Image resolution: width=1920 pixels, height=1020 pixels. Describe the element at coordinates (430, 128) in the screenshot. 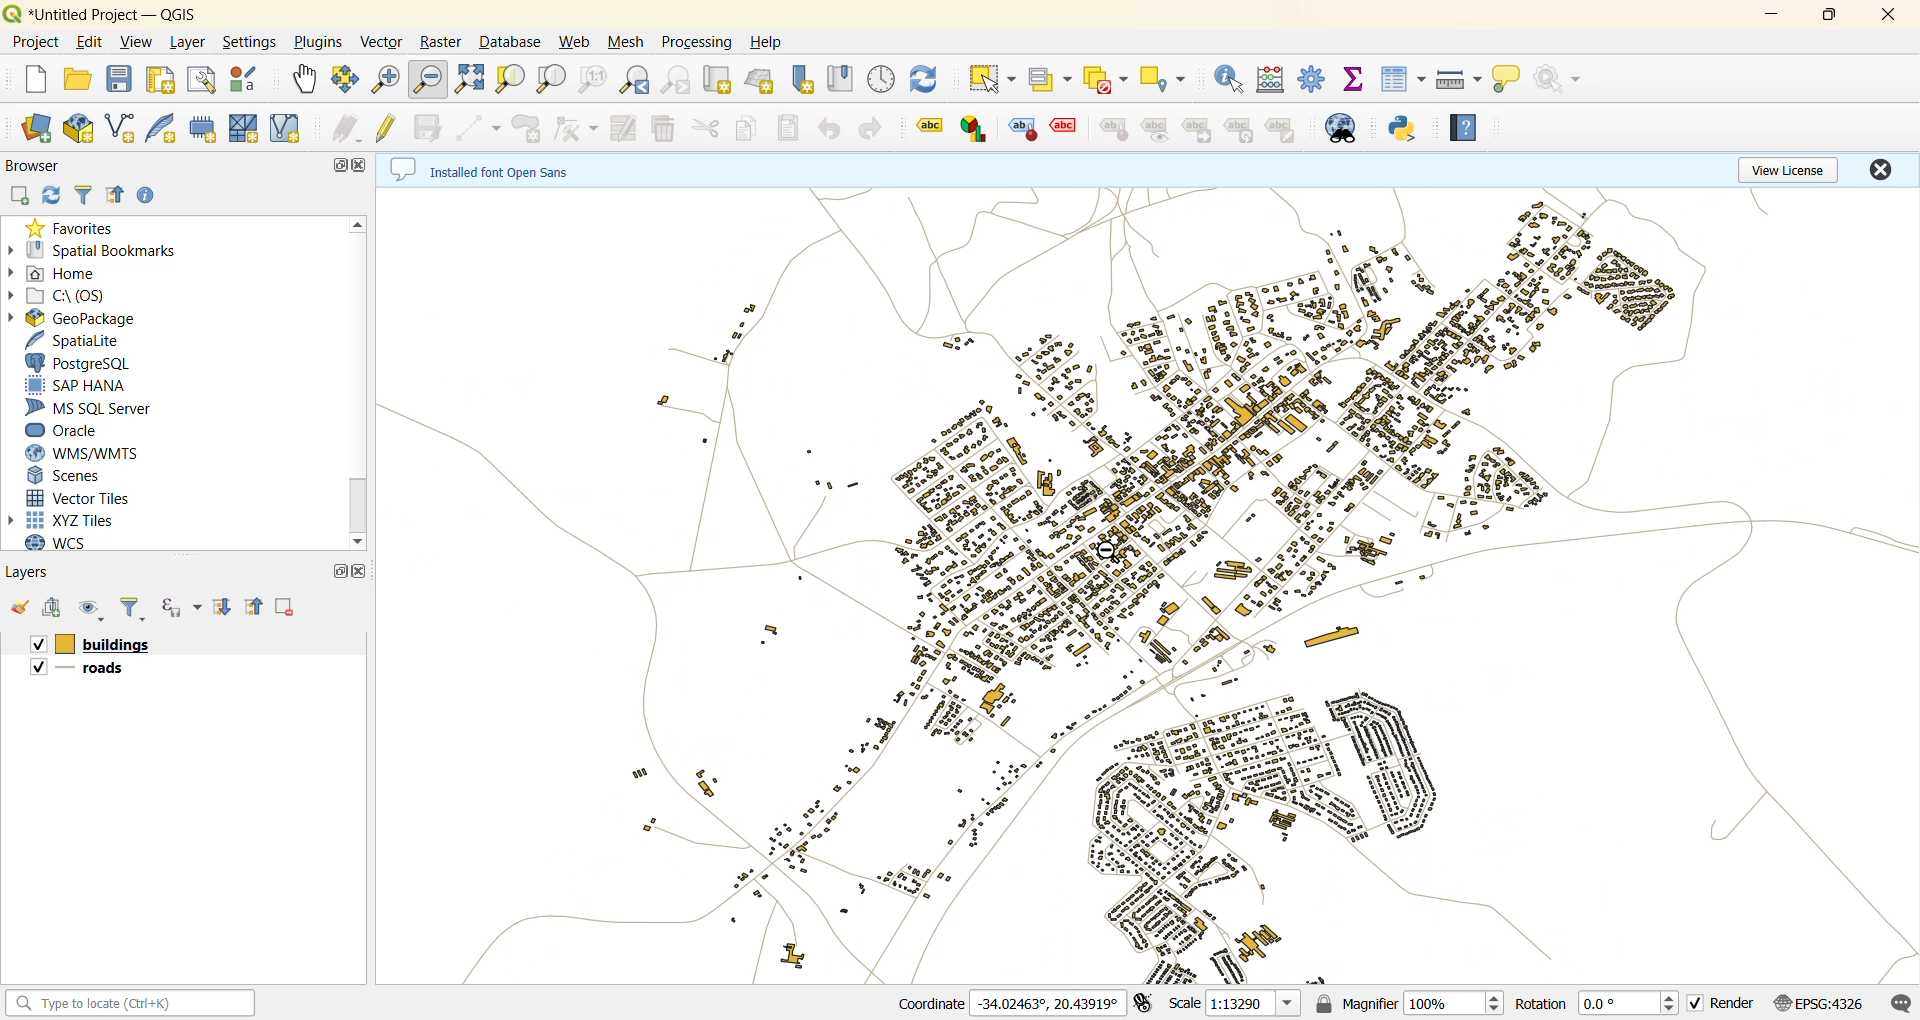

I see `save edits` at that location.